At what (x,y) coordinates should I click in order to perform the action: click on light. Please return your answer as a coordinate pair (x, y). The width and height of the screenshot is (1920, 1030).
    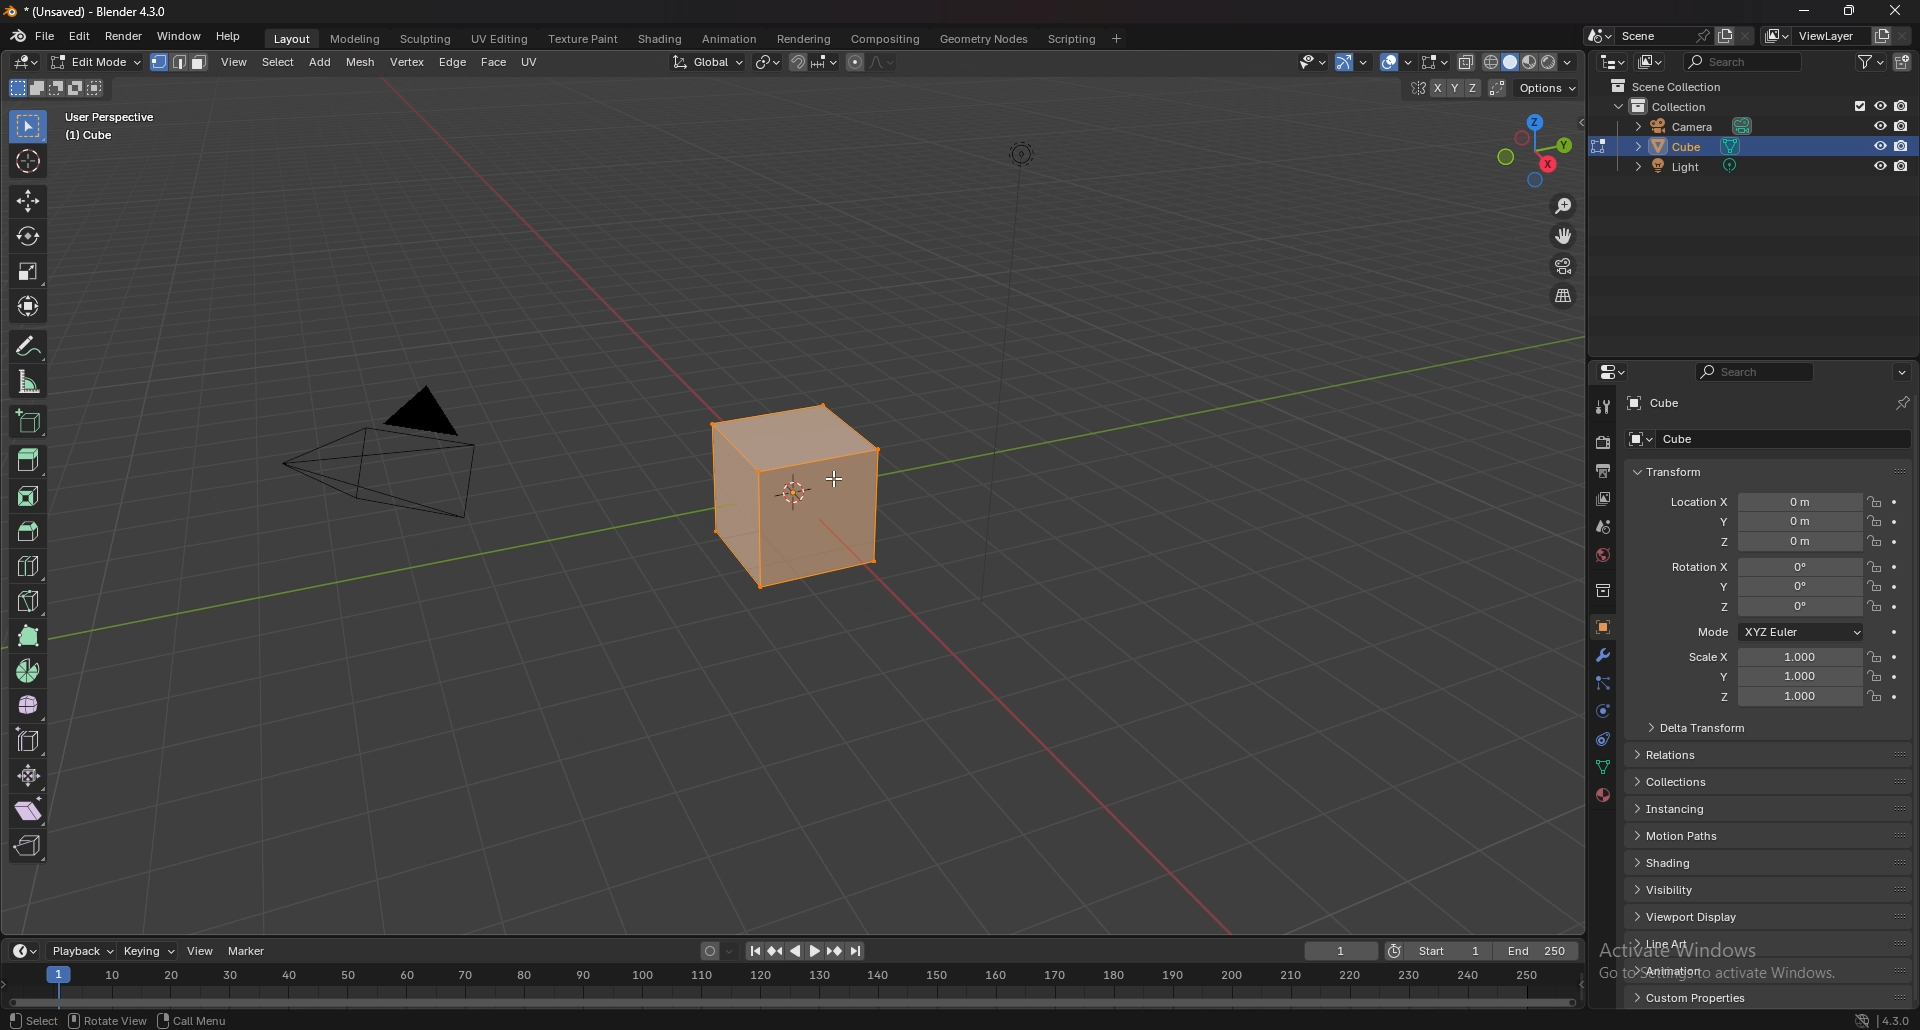
    Looking at the image, I should click on (1692, 165).